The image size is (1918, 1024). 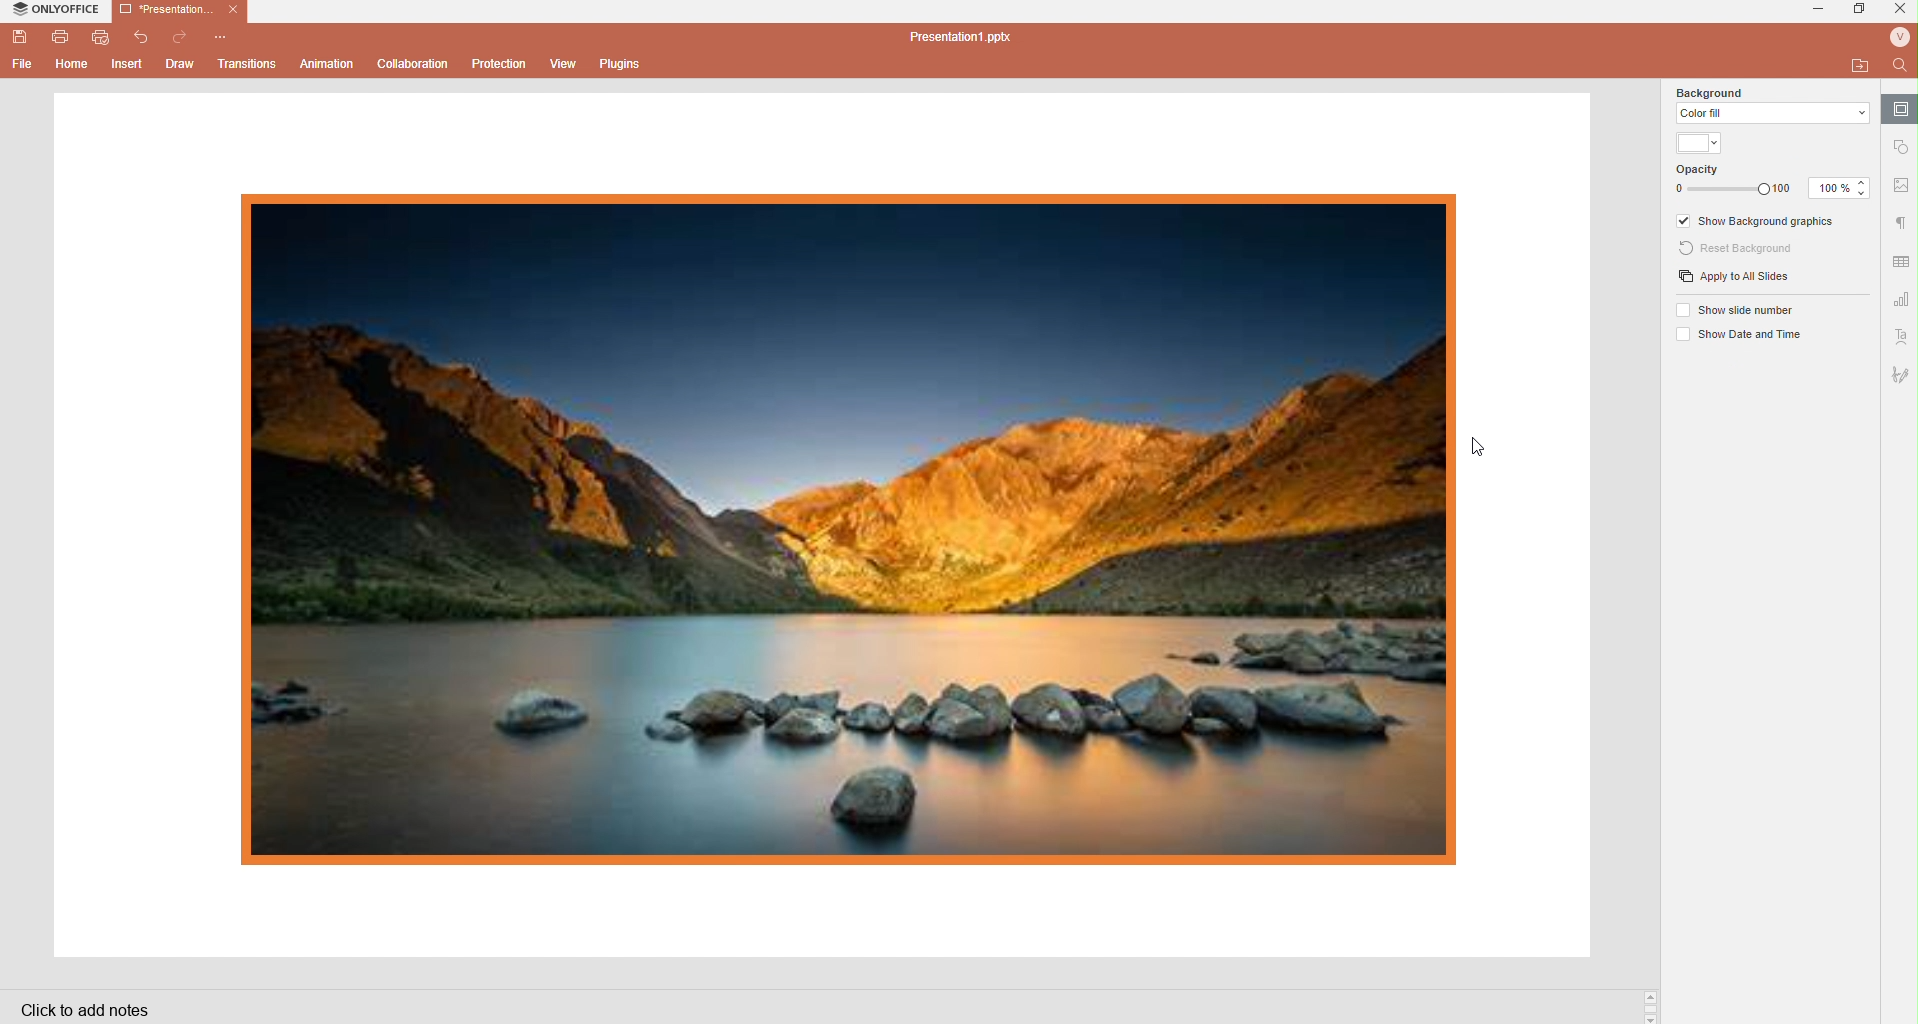 What do you see at coordinates (73, 67) in the screenshot?
I see `Home` at bounding box center [73, 67].